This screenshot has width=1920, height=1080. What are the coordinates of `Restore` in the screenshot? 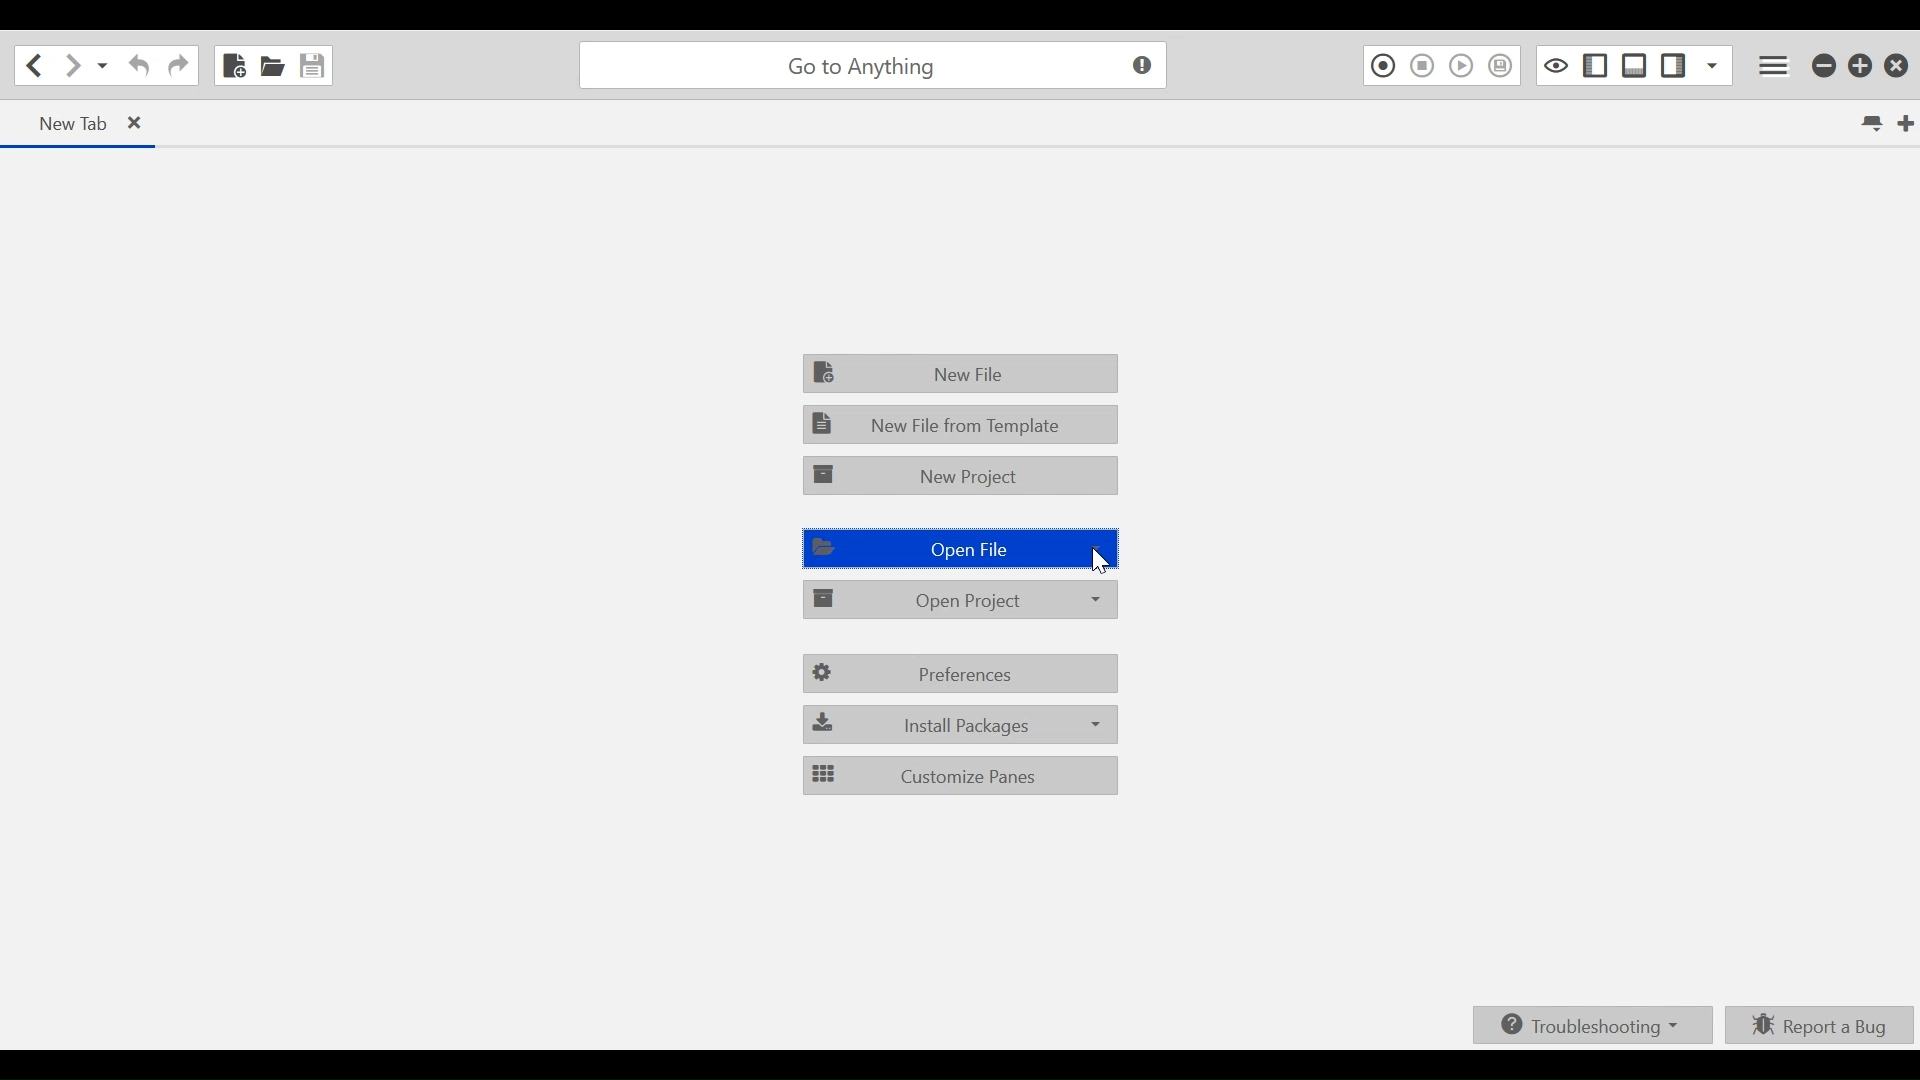 It's located at (1862, 67).